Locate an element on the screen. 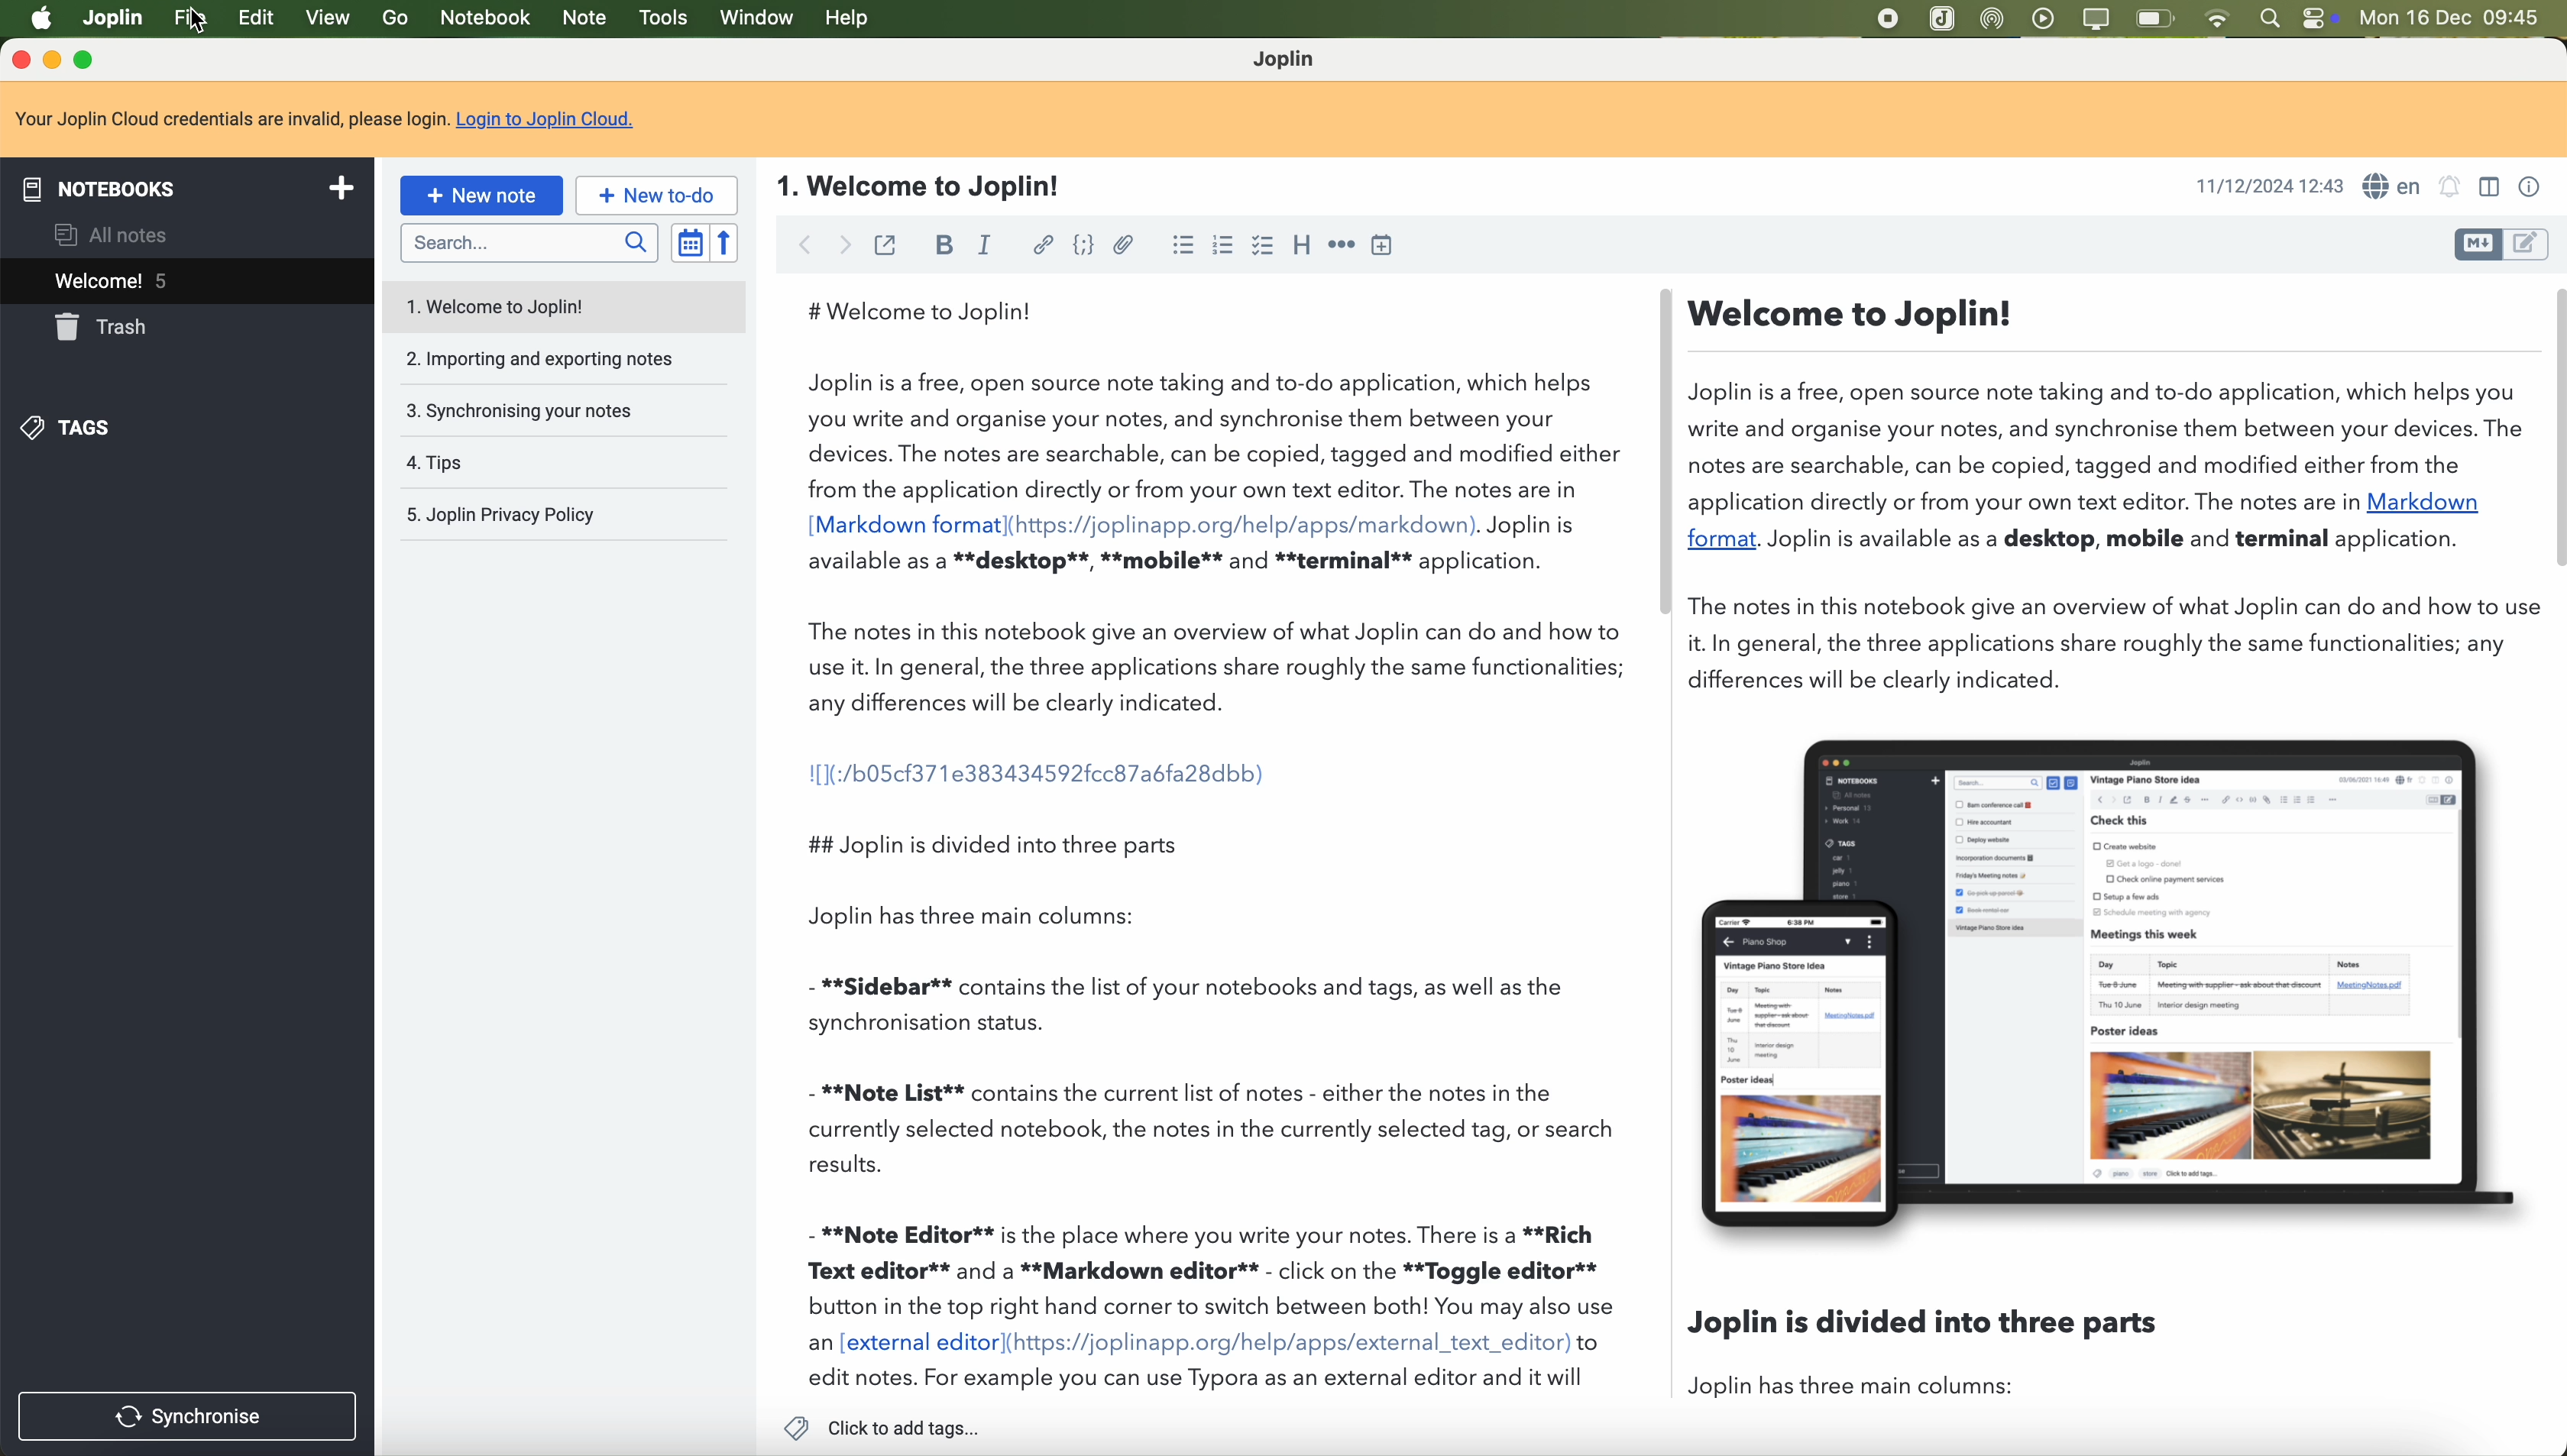 The height and width of the screenshot is (1456, 2567). Airdrop is located at coordinates (1997, 20).